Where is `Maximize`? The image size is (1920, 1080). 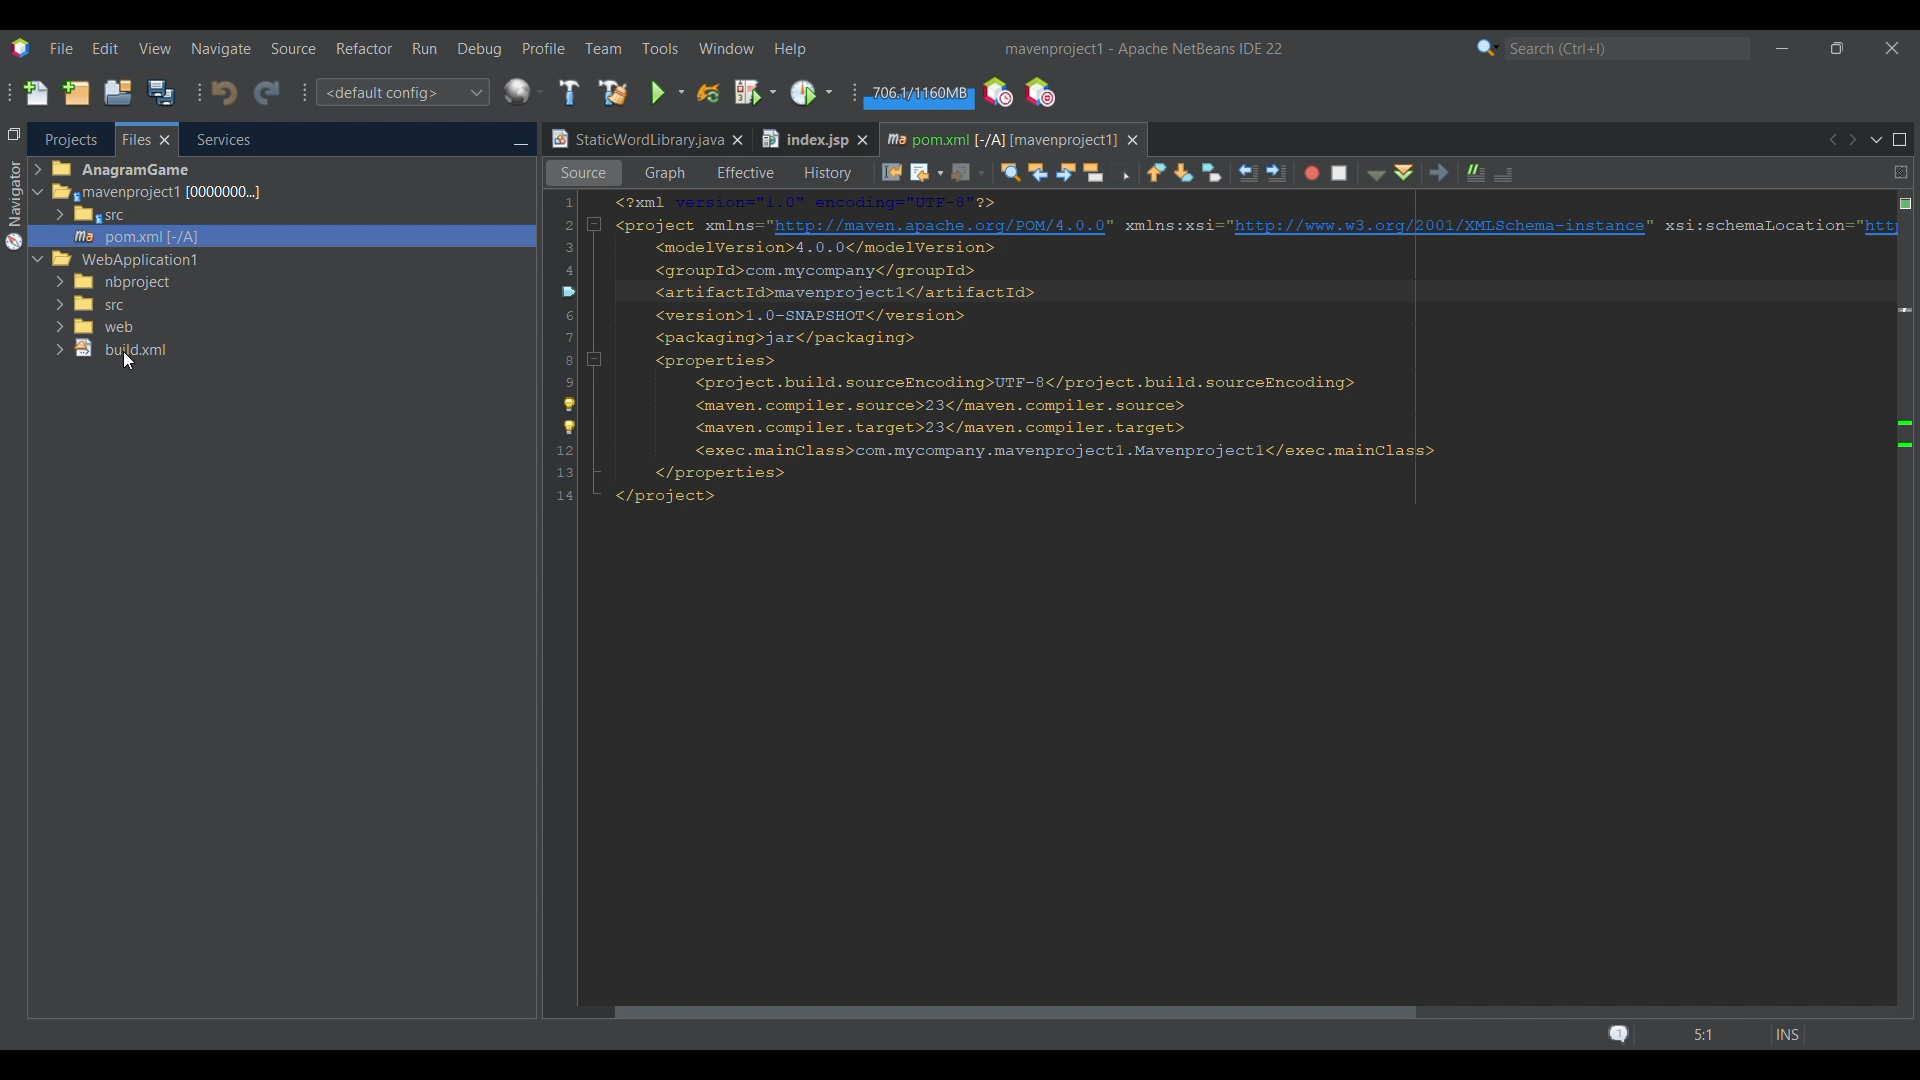 Maximize is located at coordinates (1900, 140).